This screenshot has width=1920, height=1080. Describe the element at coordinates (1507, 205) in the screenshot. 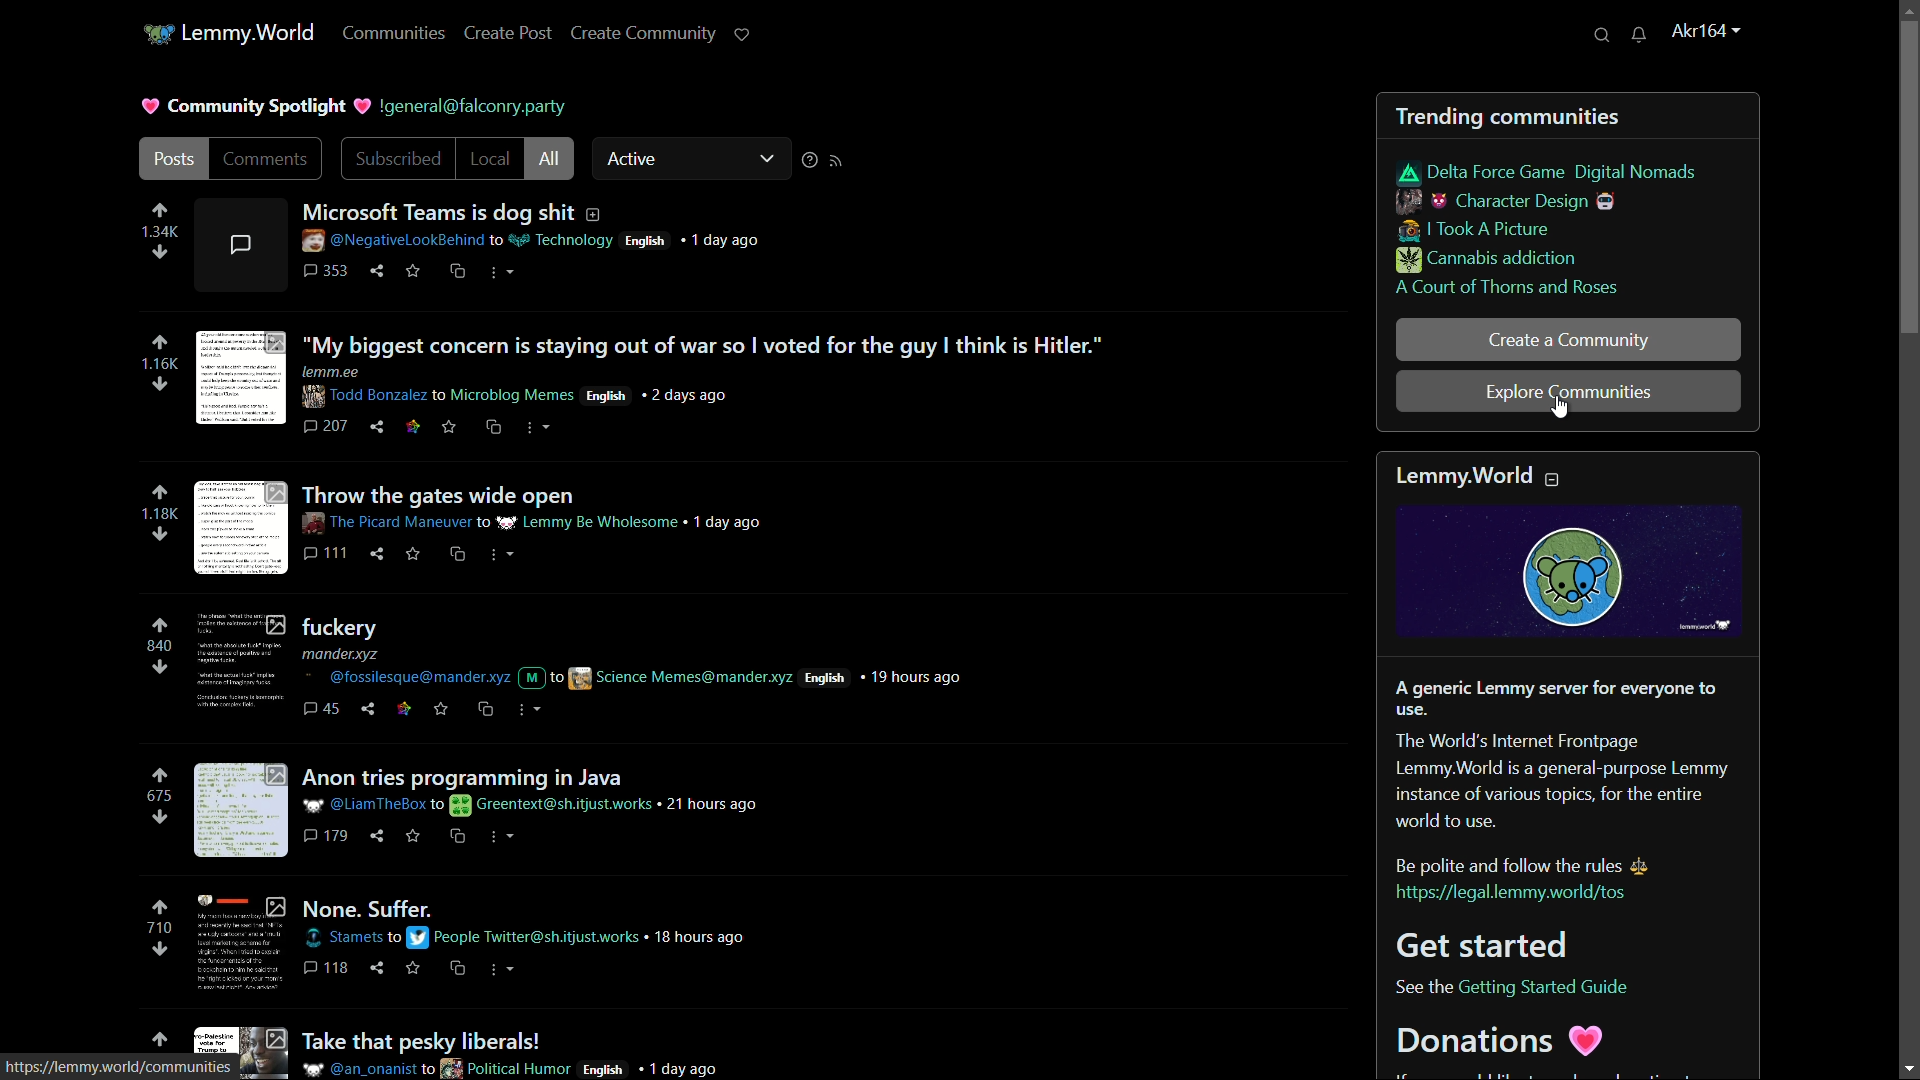

I see `character design` at that location.